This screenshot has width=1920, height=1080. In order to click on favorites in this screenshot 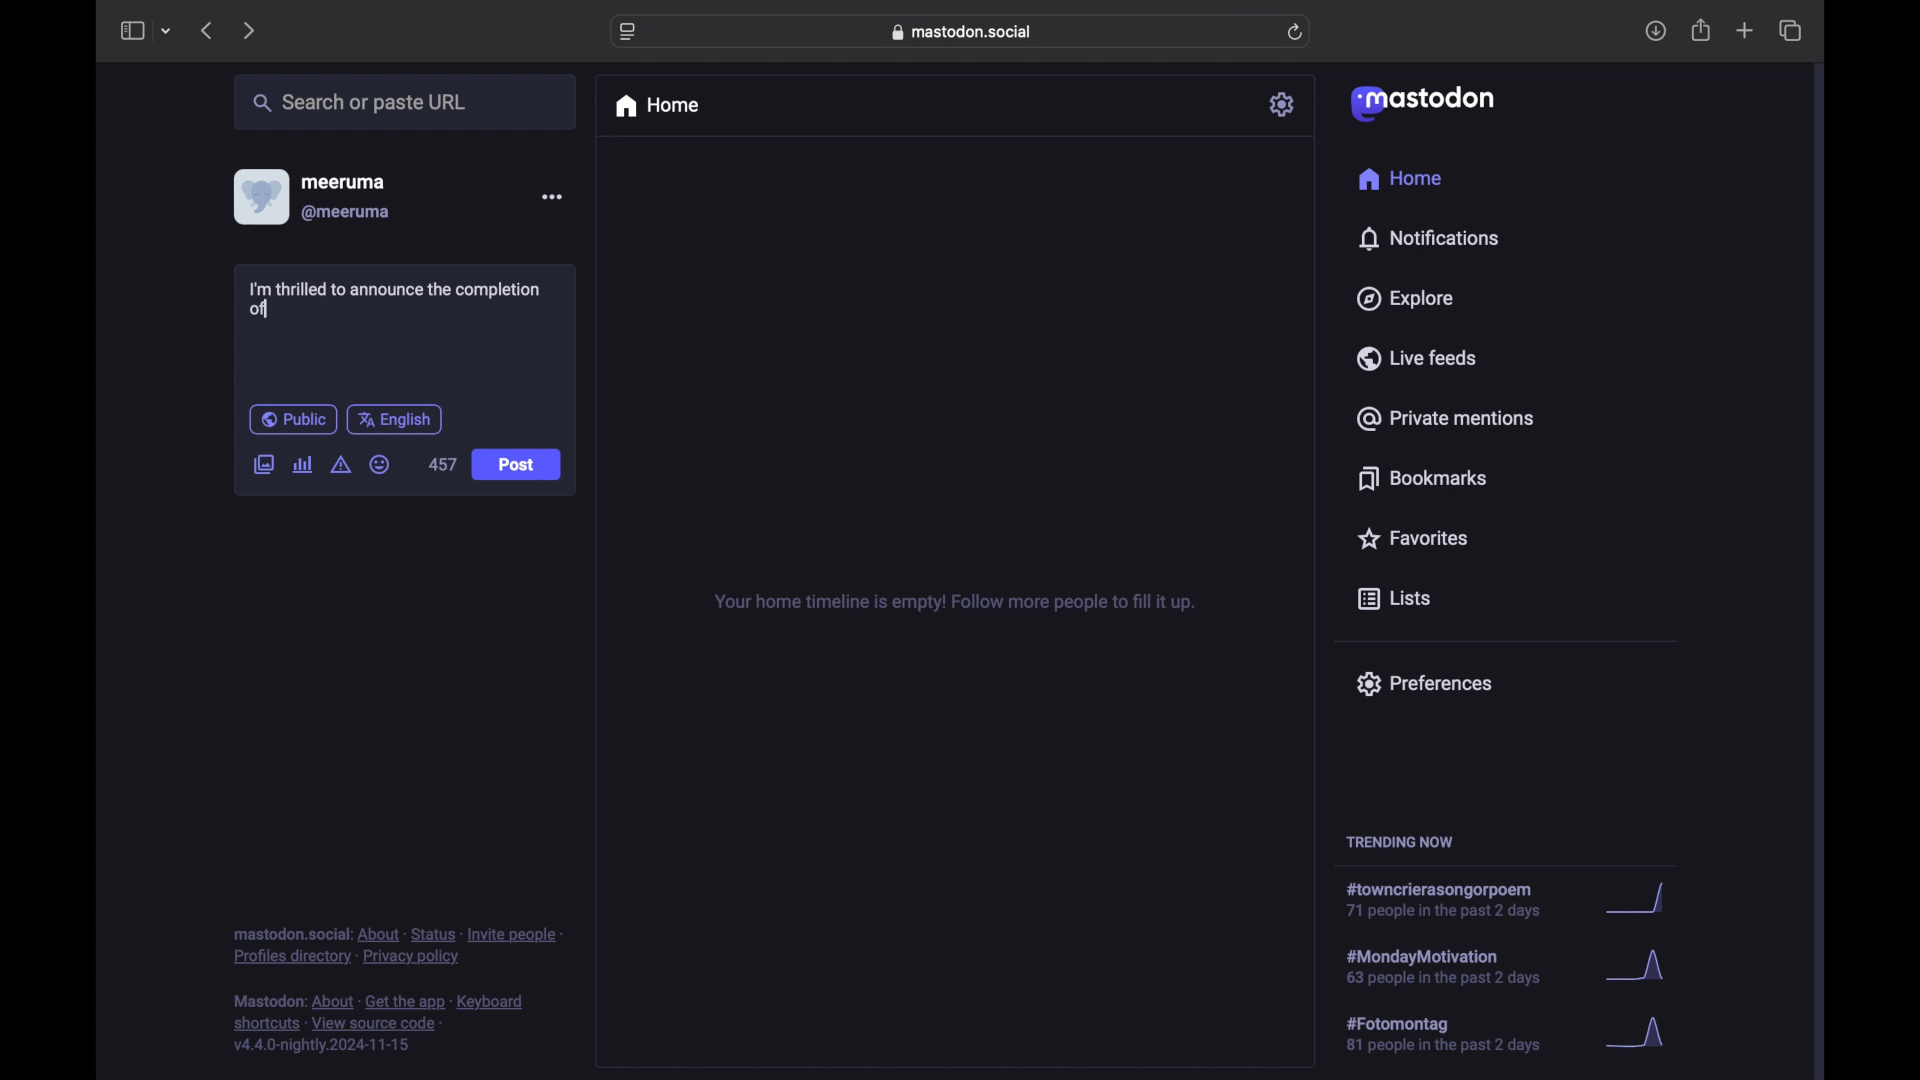, I will do `click(1412, 538)`.